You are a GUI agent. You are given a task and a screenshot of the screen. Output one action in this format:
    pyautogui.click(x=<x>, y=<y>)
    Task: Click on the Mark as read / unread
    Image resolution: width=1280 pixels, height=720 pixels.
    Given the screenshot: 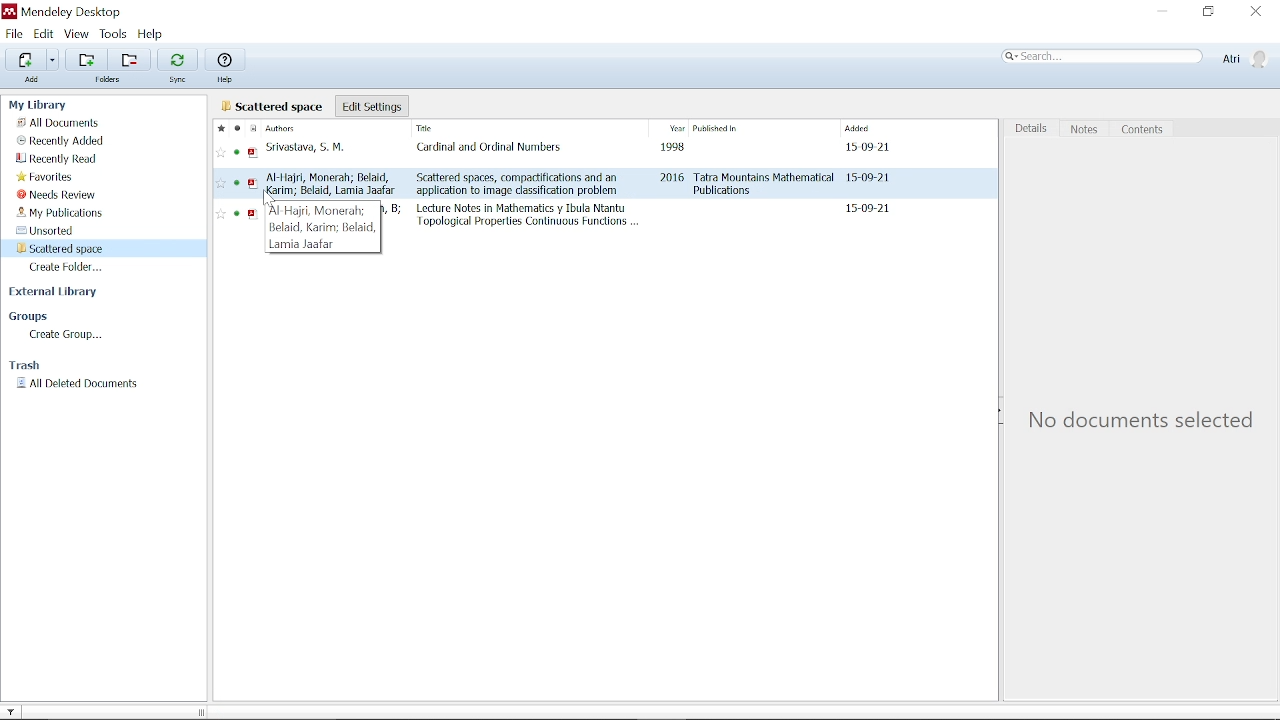 What is the action you would take?
    pyautogui.click(x=236, y=128)
    